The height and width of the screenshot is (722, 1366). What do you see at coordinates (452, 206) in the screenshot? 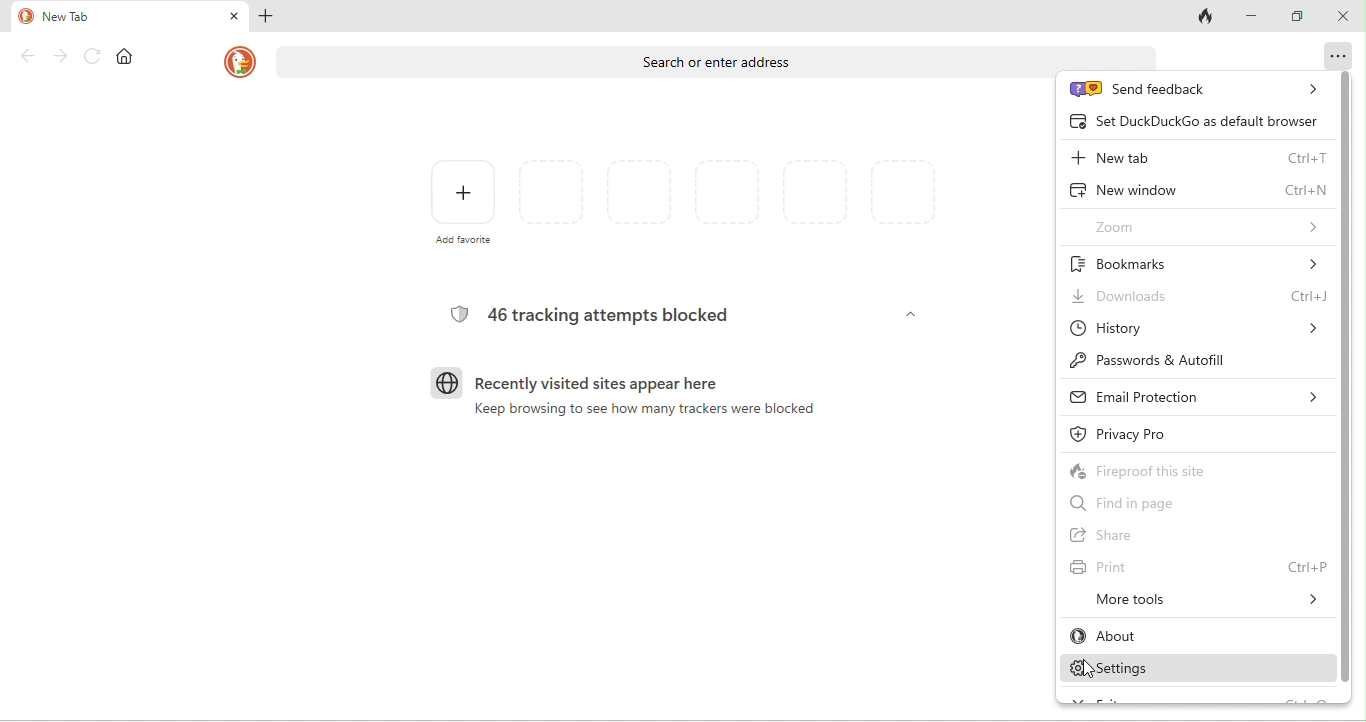
I see `add favourite` at bounding box center [452, 206].